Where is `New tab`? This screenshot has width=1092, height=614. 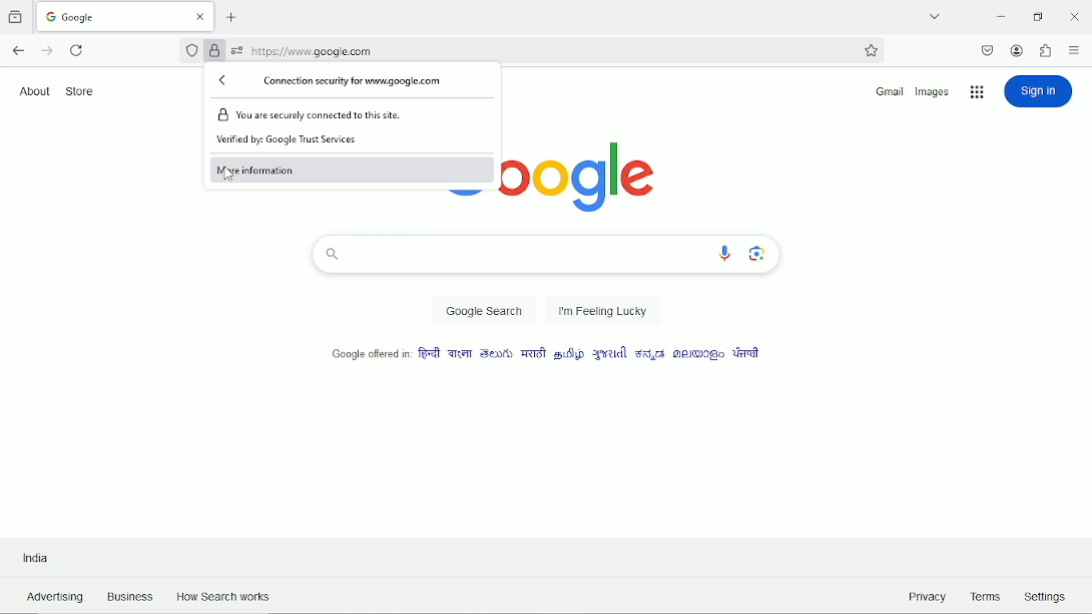 New tab is located at coordinates (231, 19).